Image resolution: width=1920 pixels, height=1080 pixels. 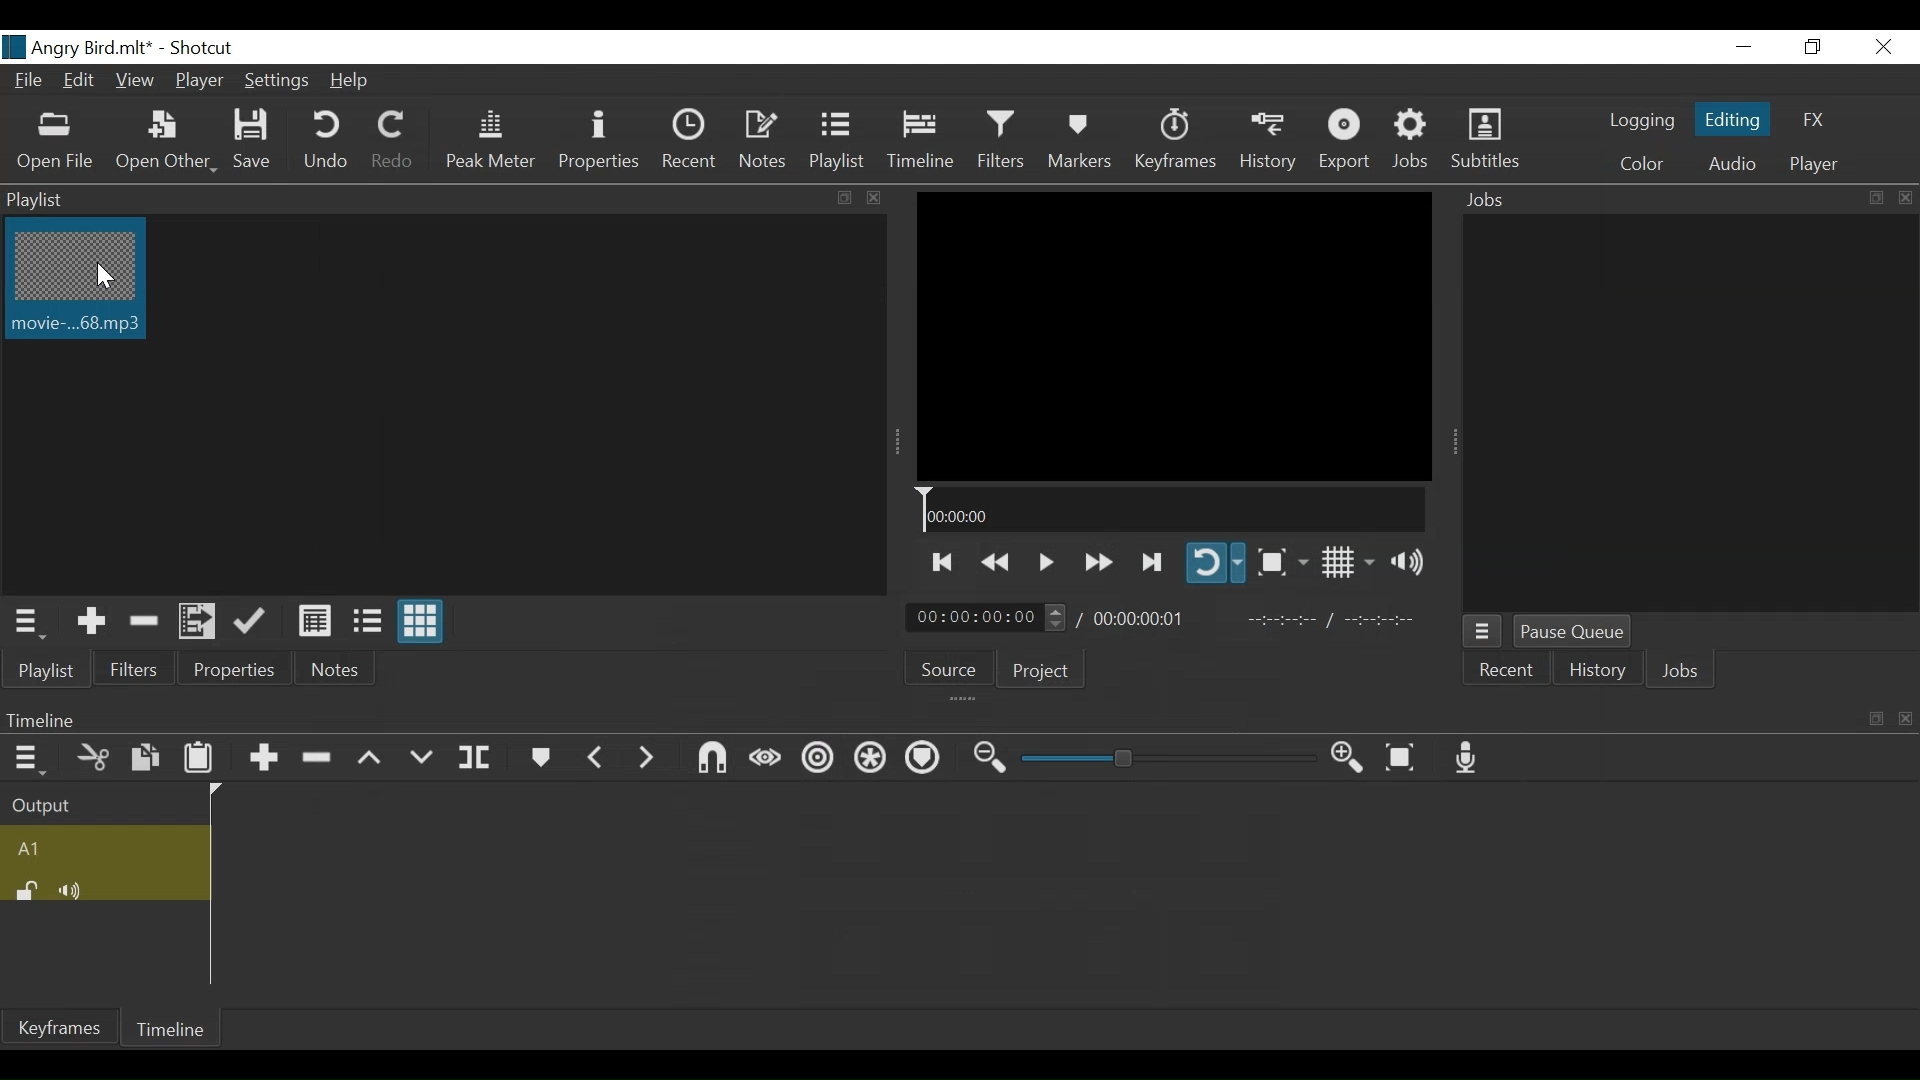 What do you see at coordinates (944, 559) in the screenshot?
I see `Skip to the next to point` at bounding box center [944, 559].